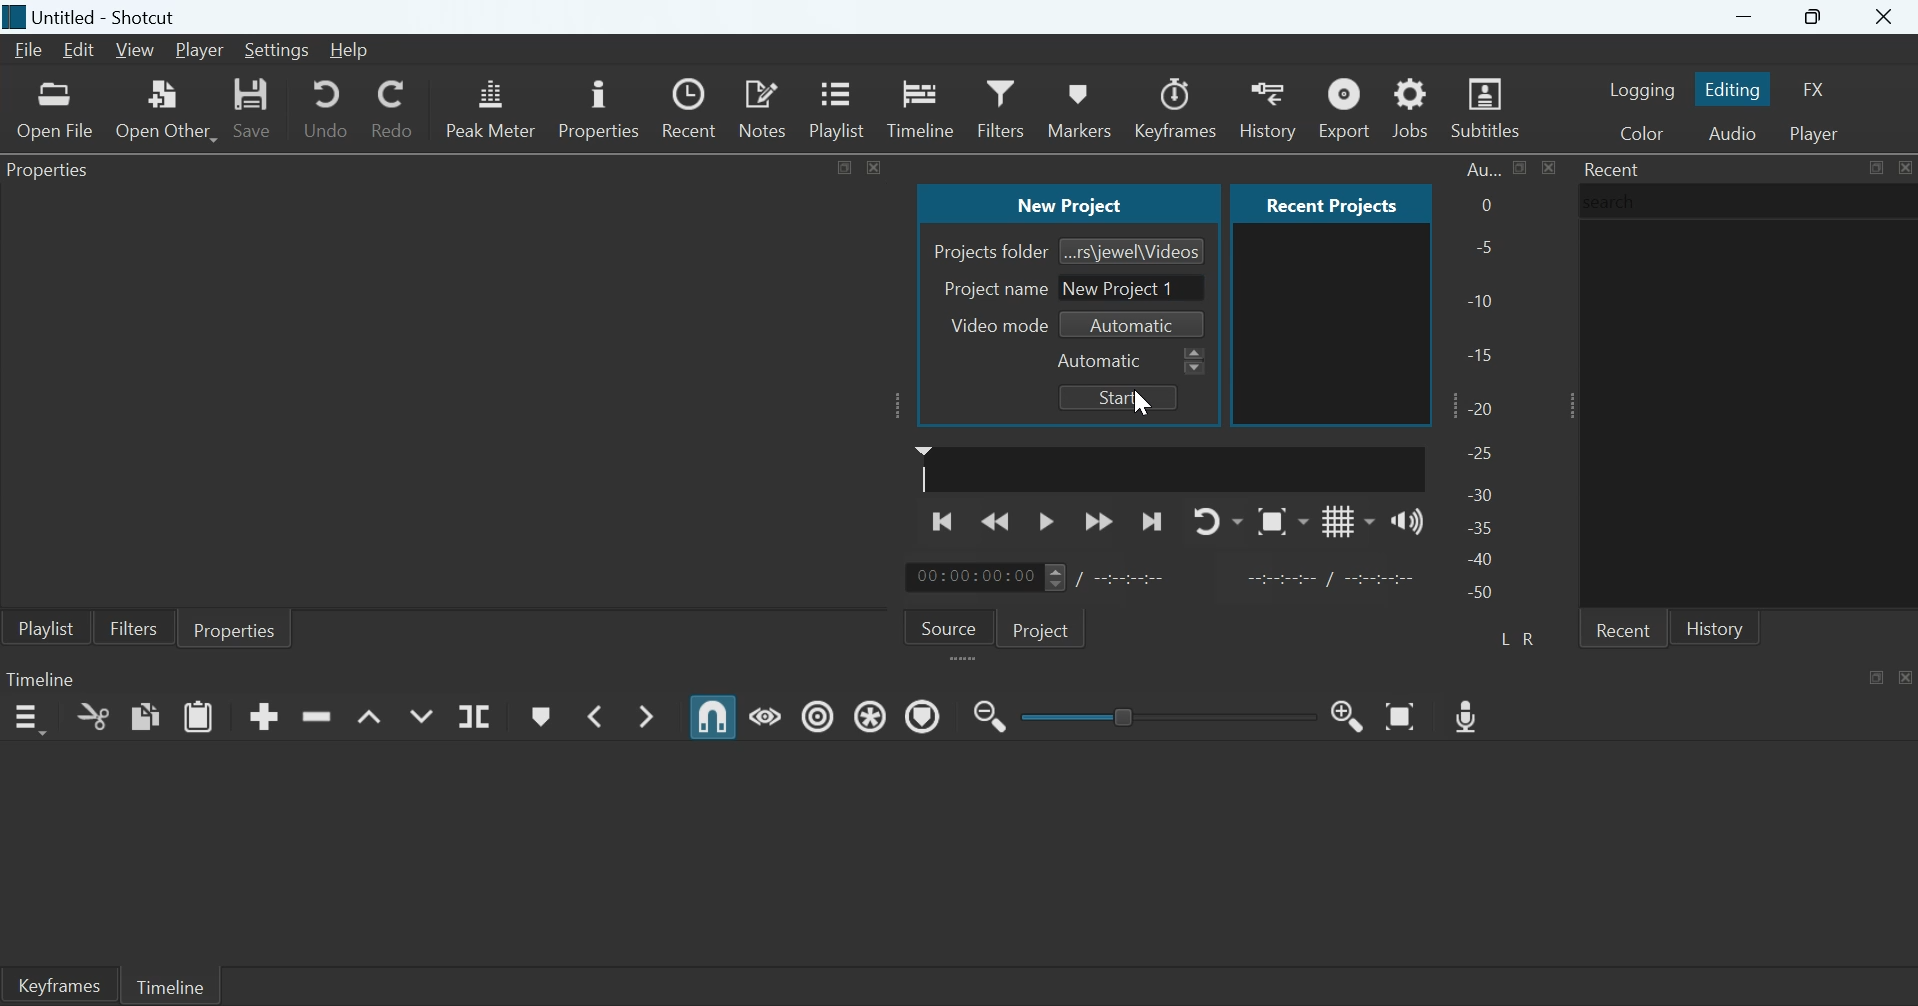 The image size is (1918, 1006). I want to click on Play quickly backwards, so click(997, 520).